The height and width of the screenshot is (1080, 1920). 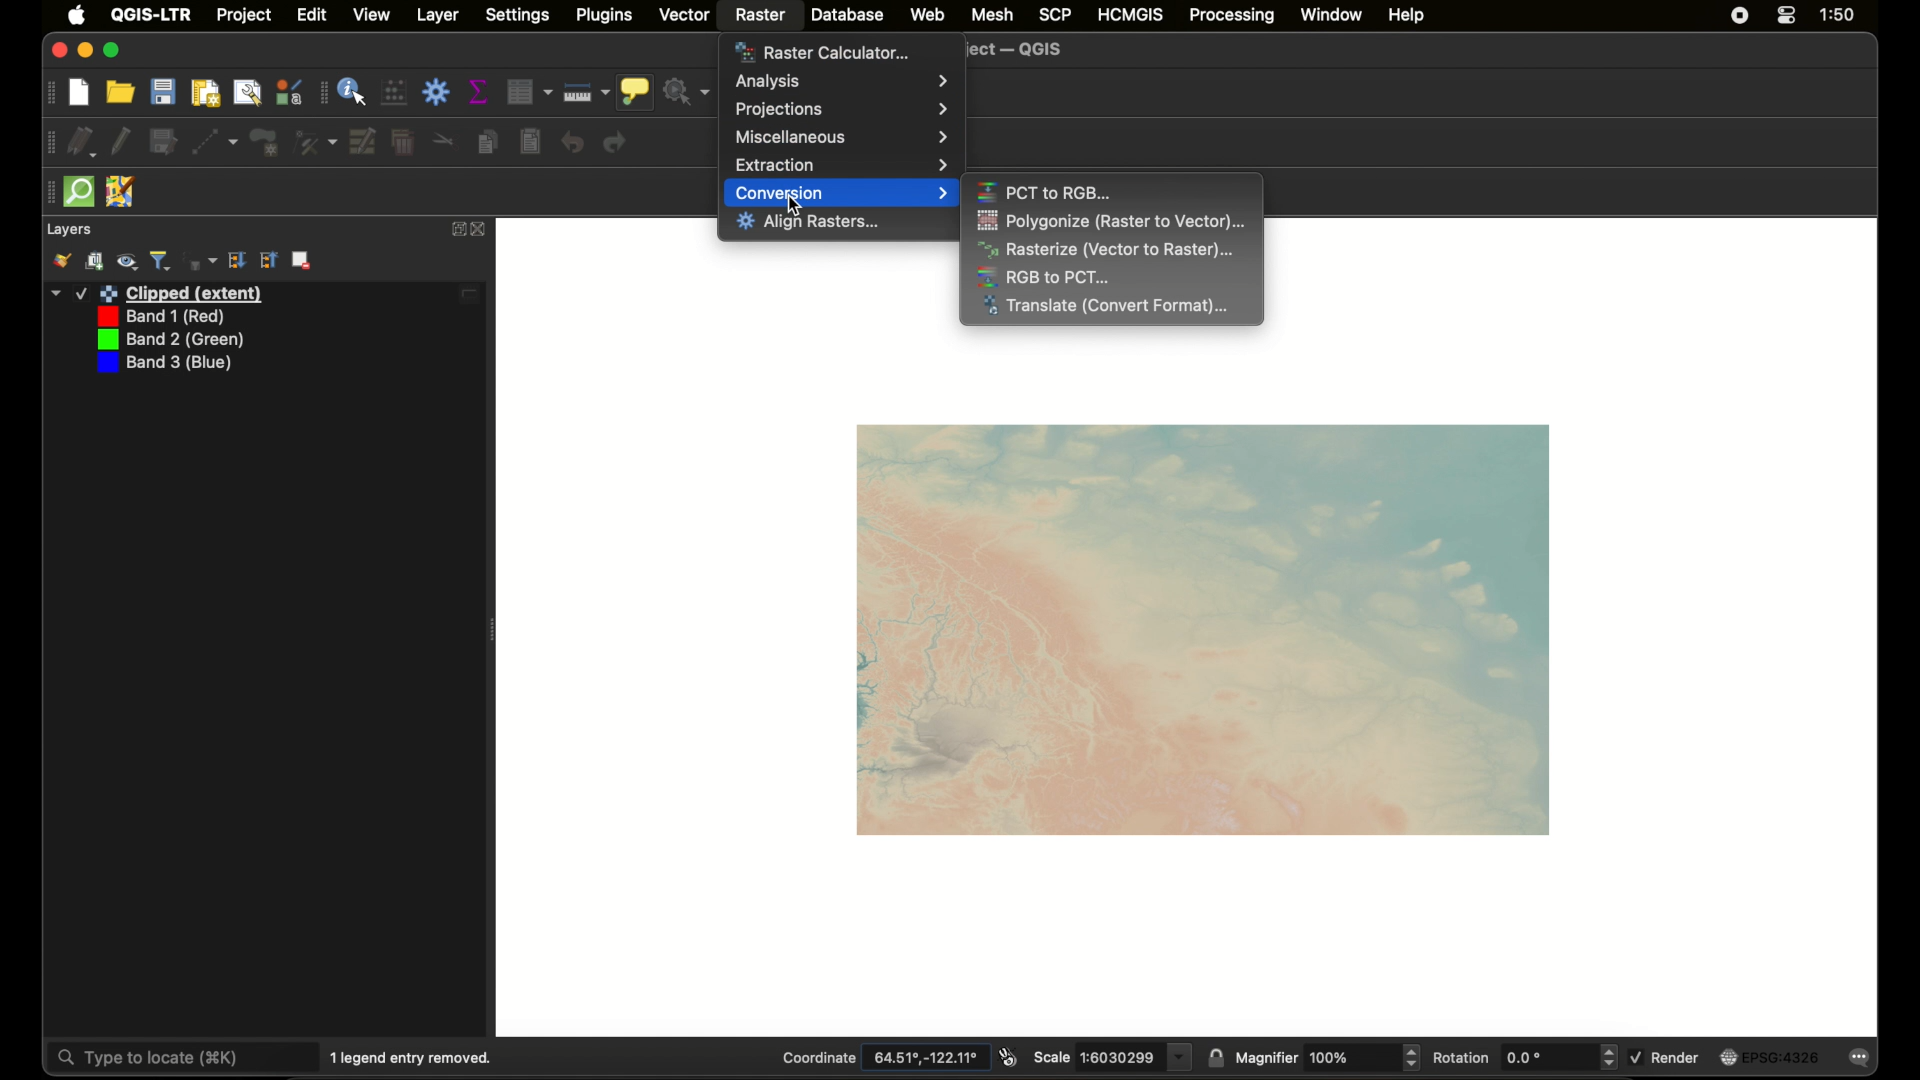 What do you see at coordinates (1045, 277) in the screenshot?
I see `rgb to pct` at bounding box center [1045, 277].